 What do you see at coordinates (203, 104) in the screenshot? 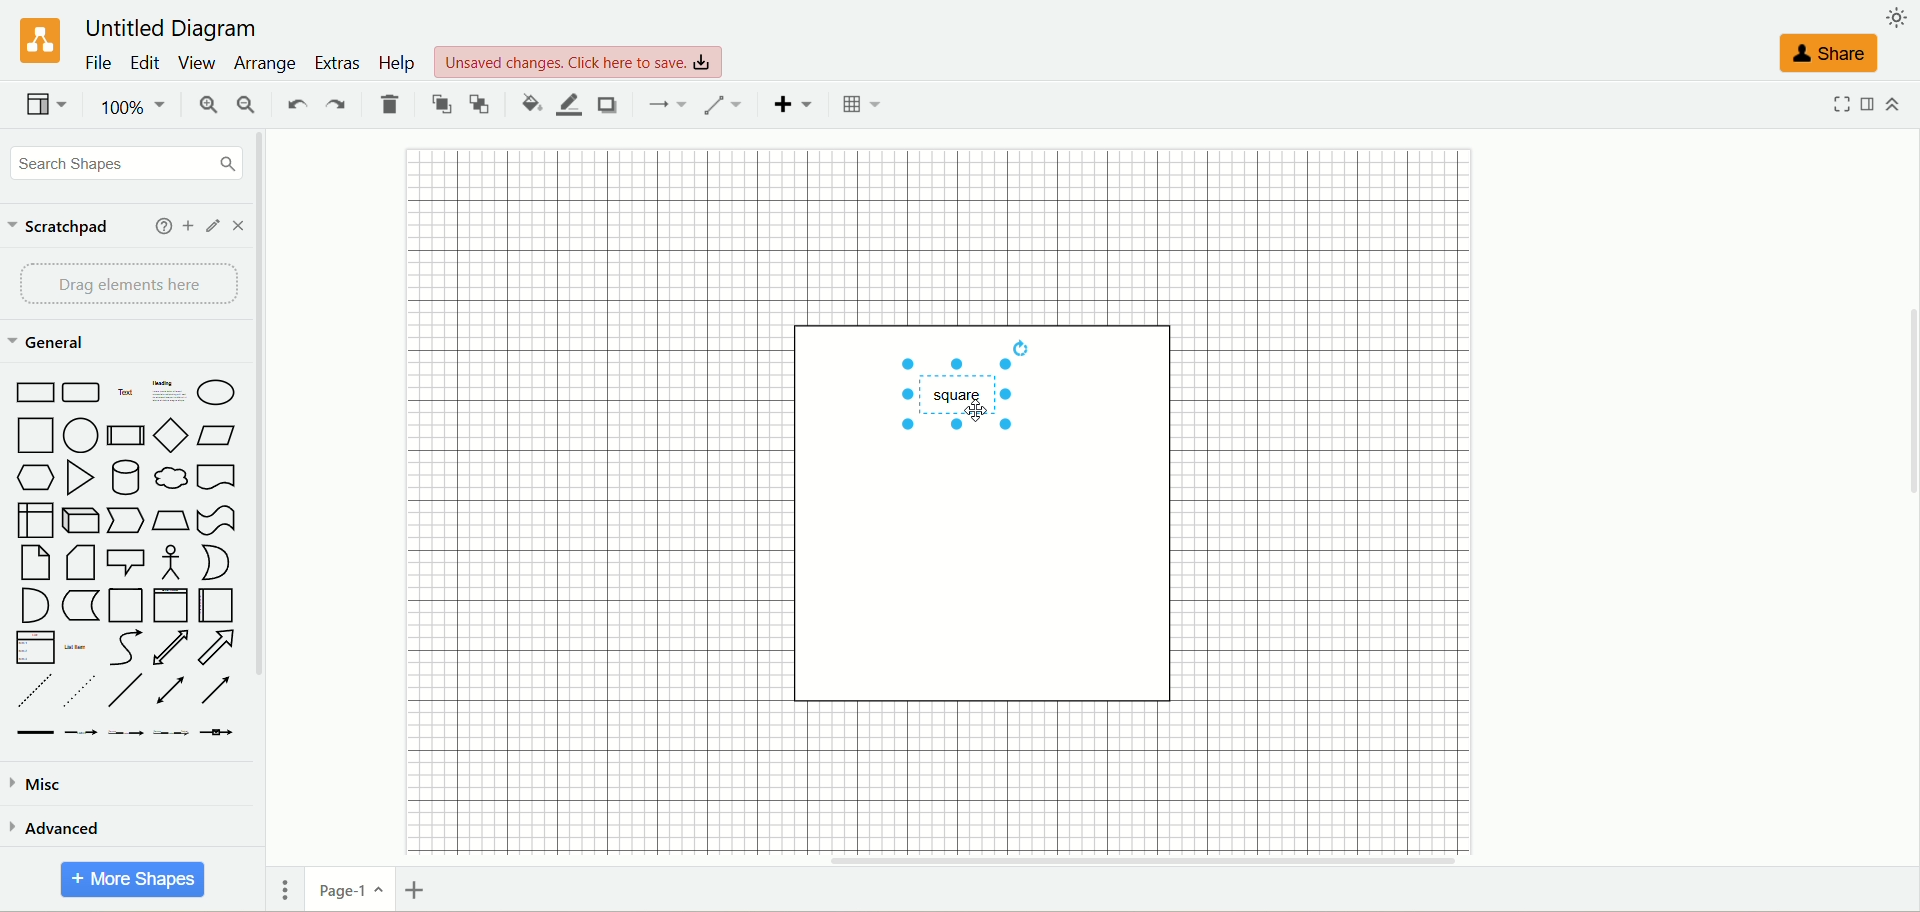
I see `zoom in` at bounding box center [203, 104].